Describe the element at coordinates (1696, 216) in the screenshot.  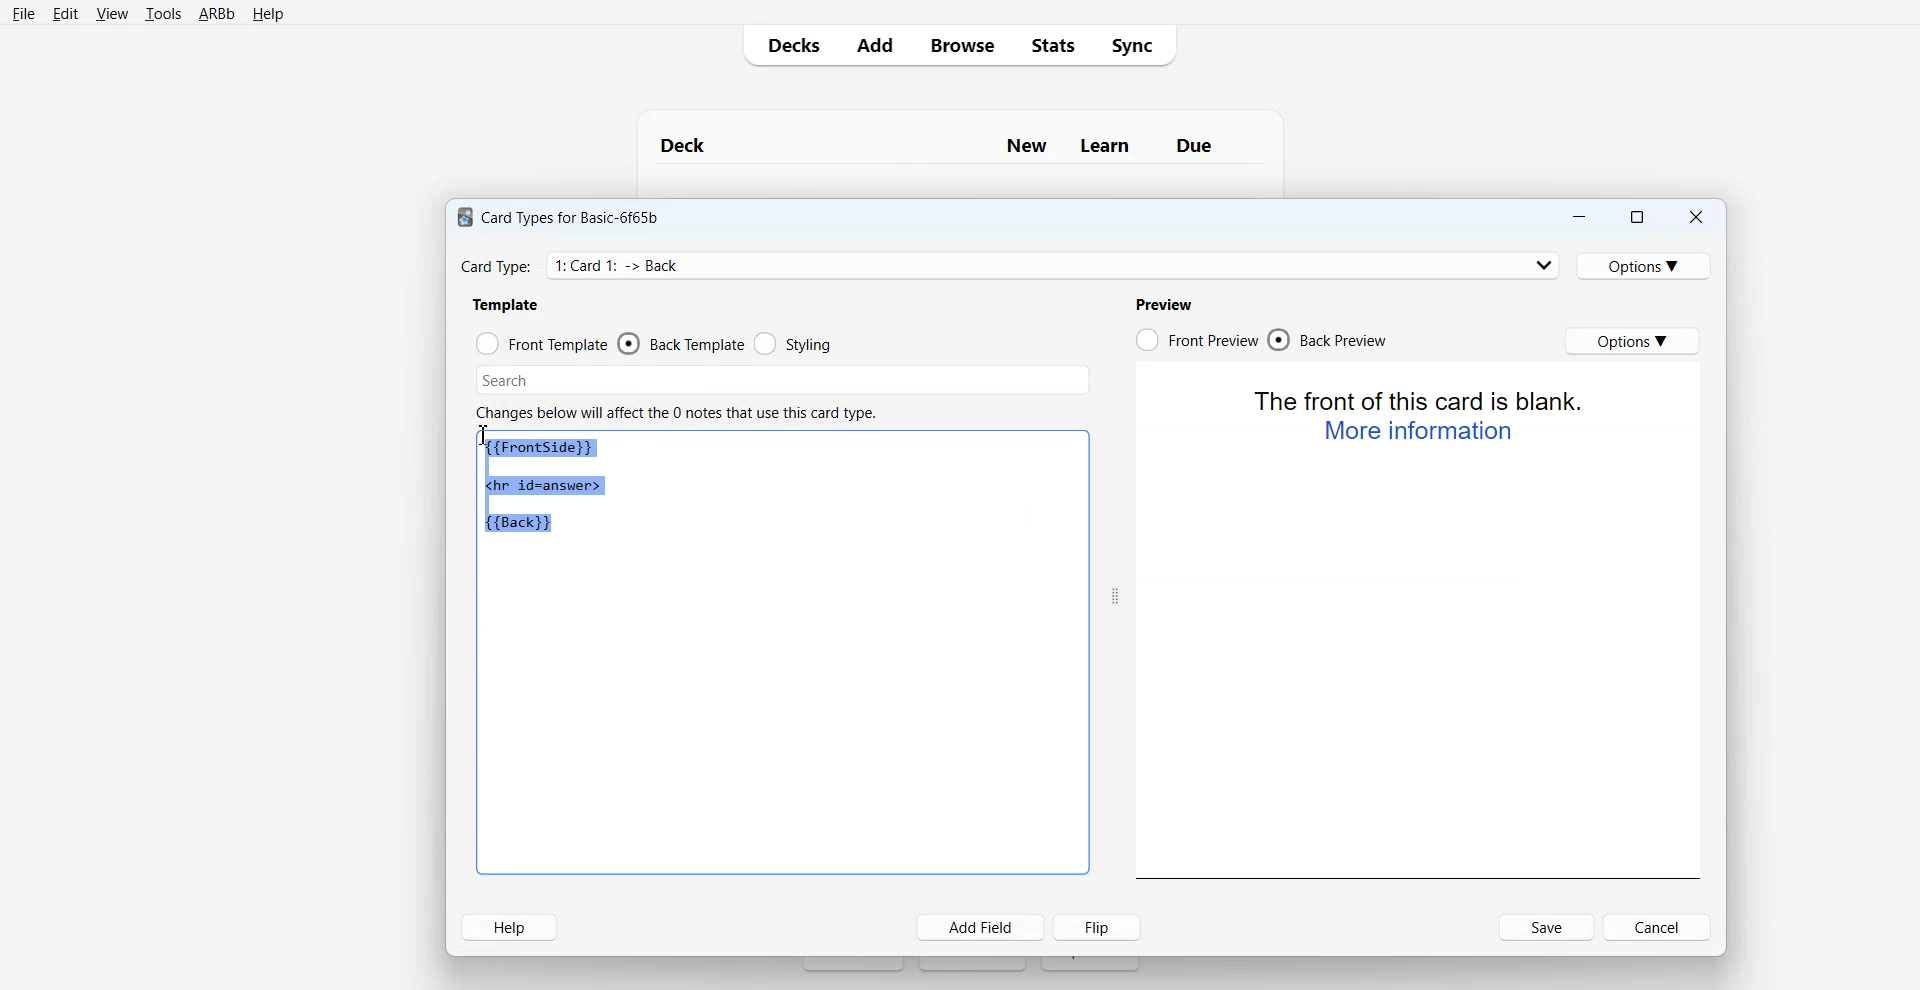
I see `Close` at that location.